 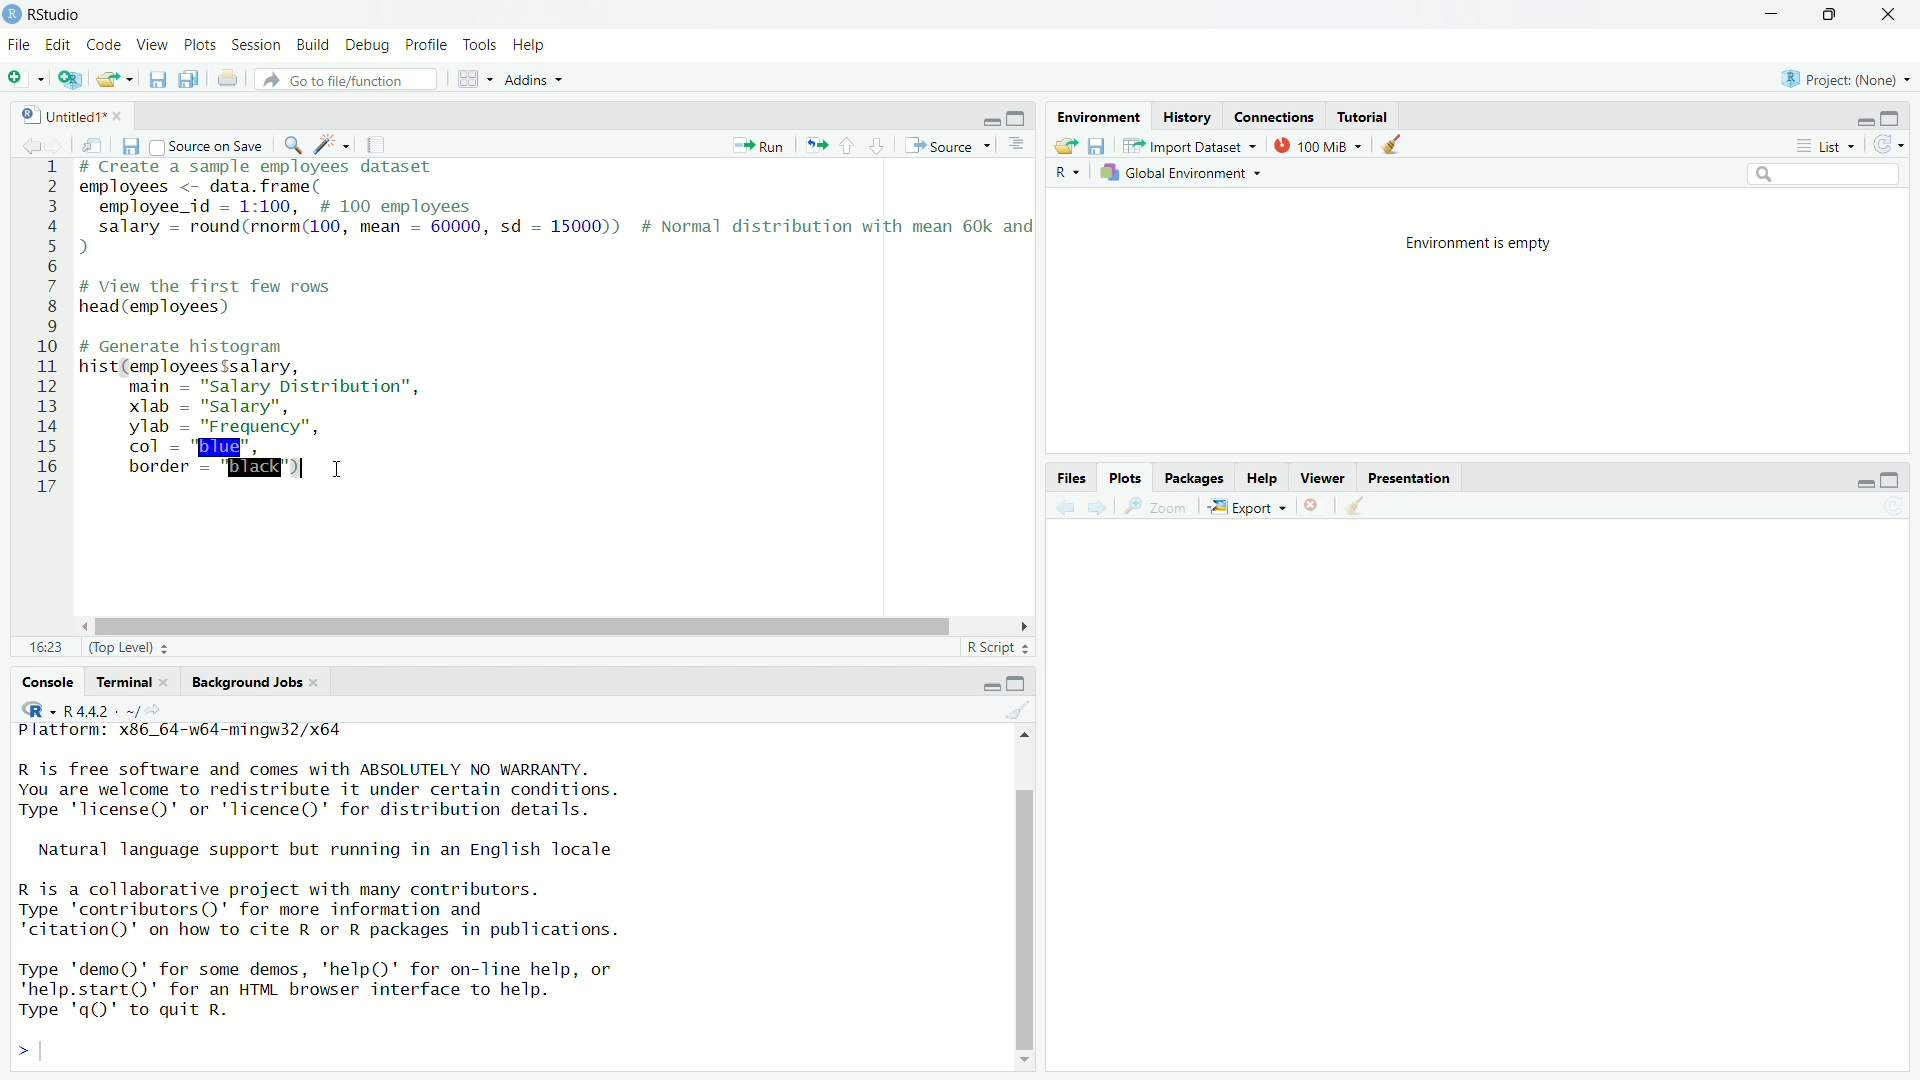 I want to click on more, so click(x=1018, y=145).